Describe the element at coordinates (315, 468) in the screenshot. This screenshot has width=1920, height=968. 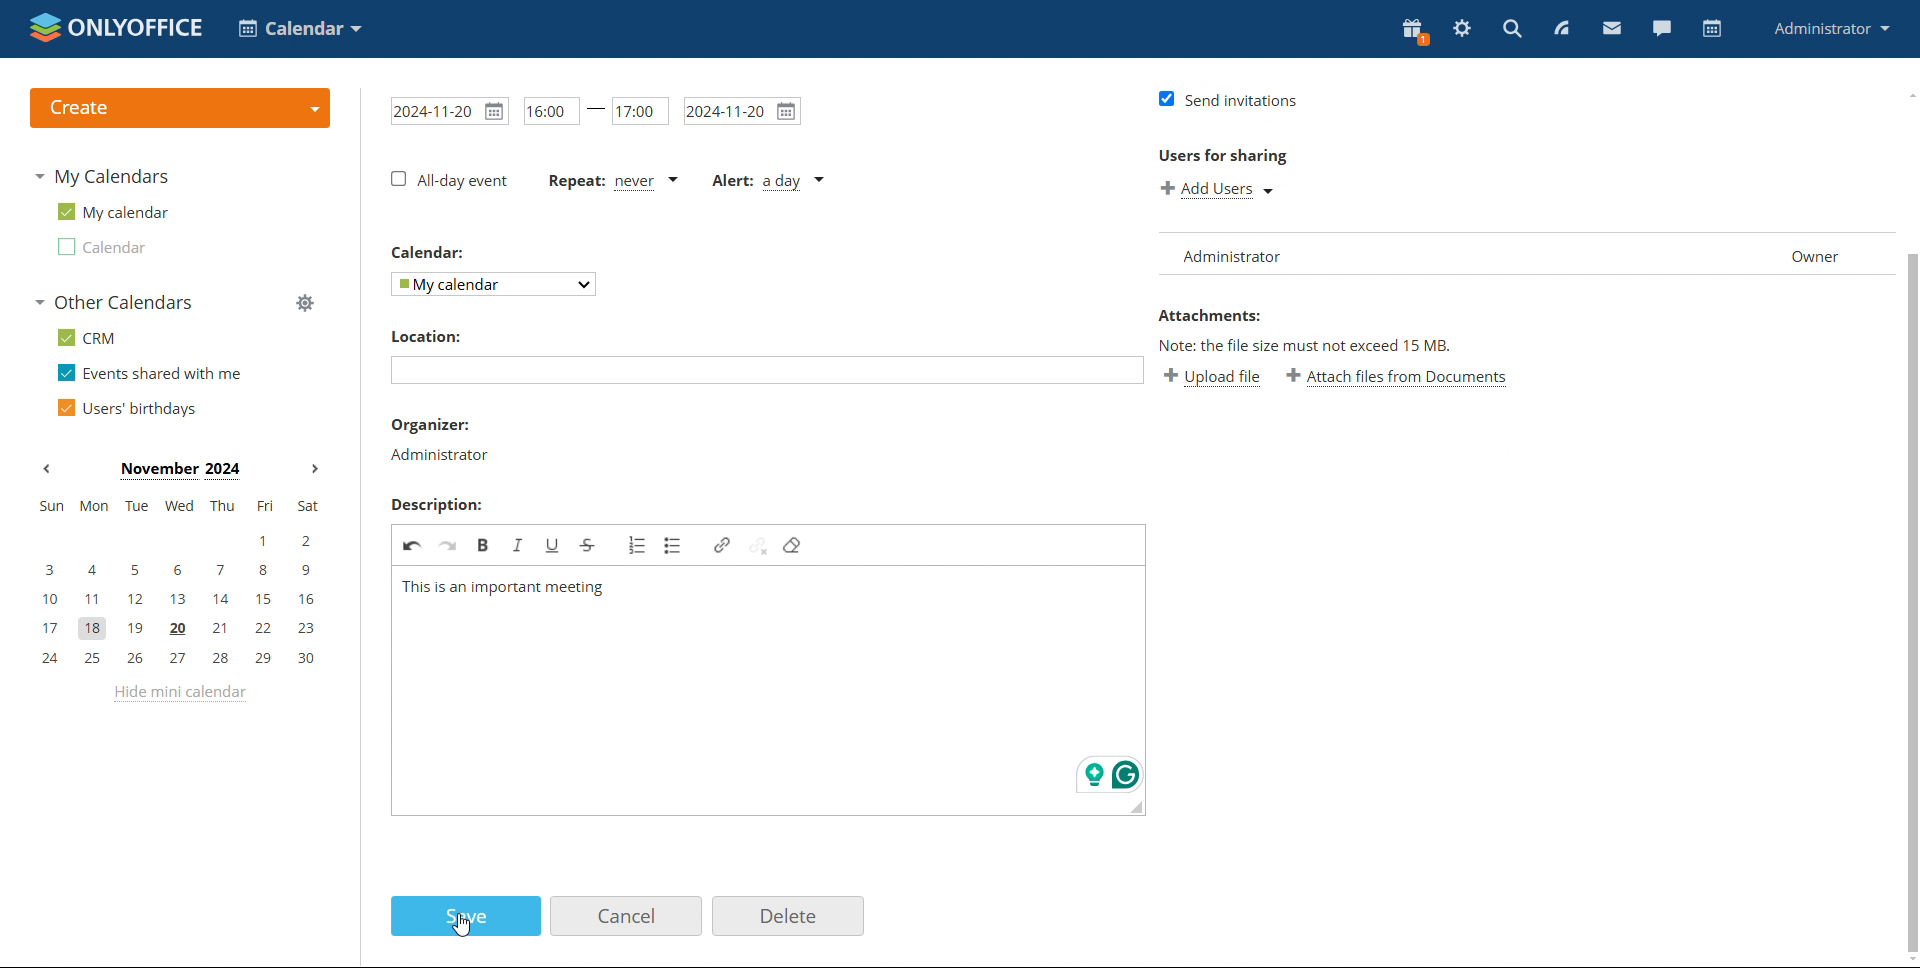
I see `next month` at that location.